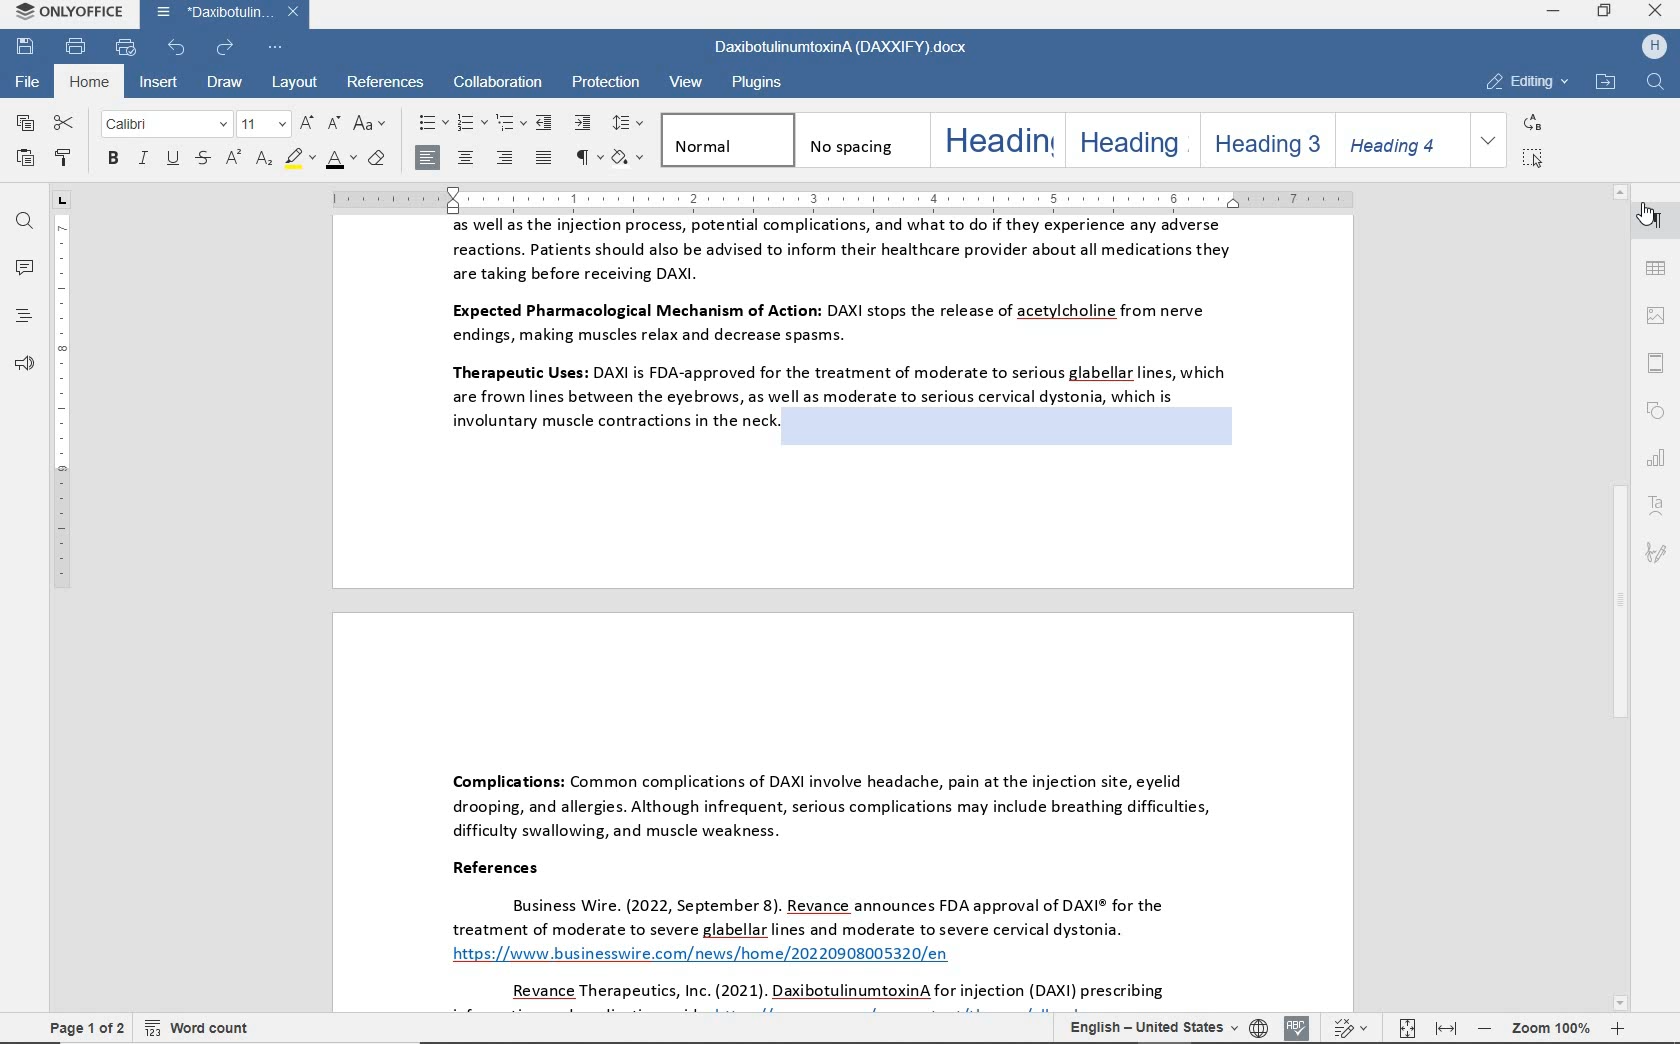 Image resolution: width=1680 pixels, height=1044 pixels. Describe the element at coordinates (301, 160) in the screenshot. I see `highlight color` at that location.